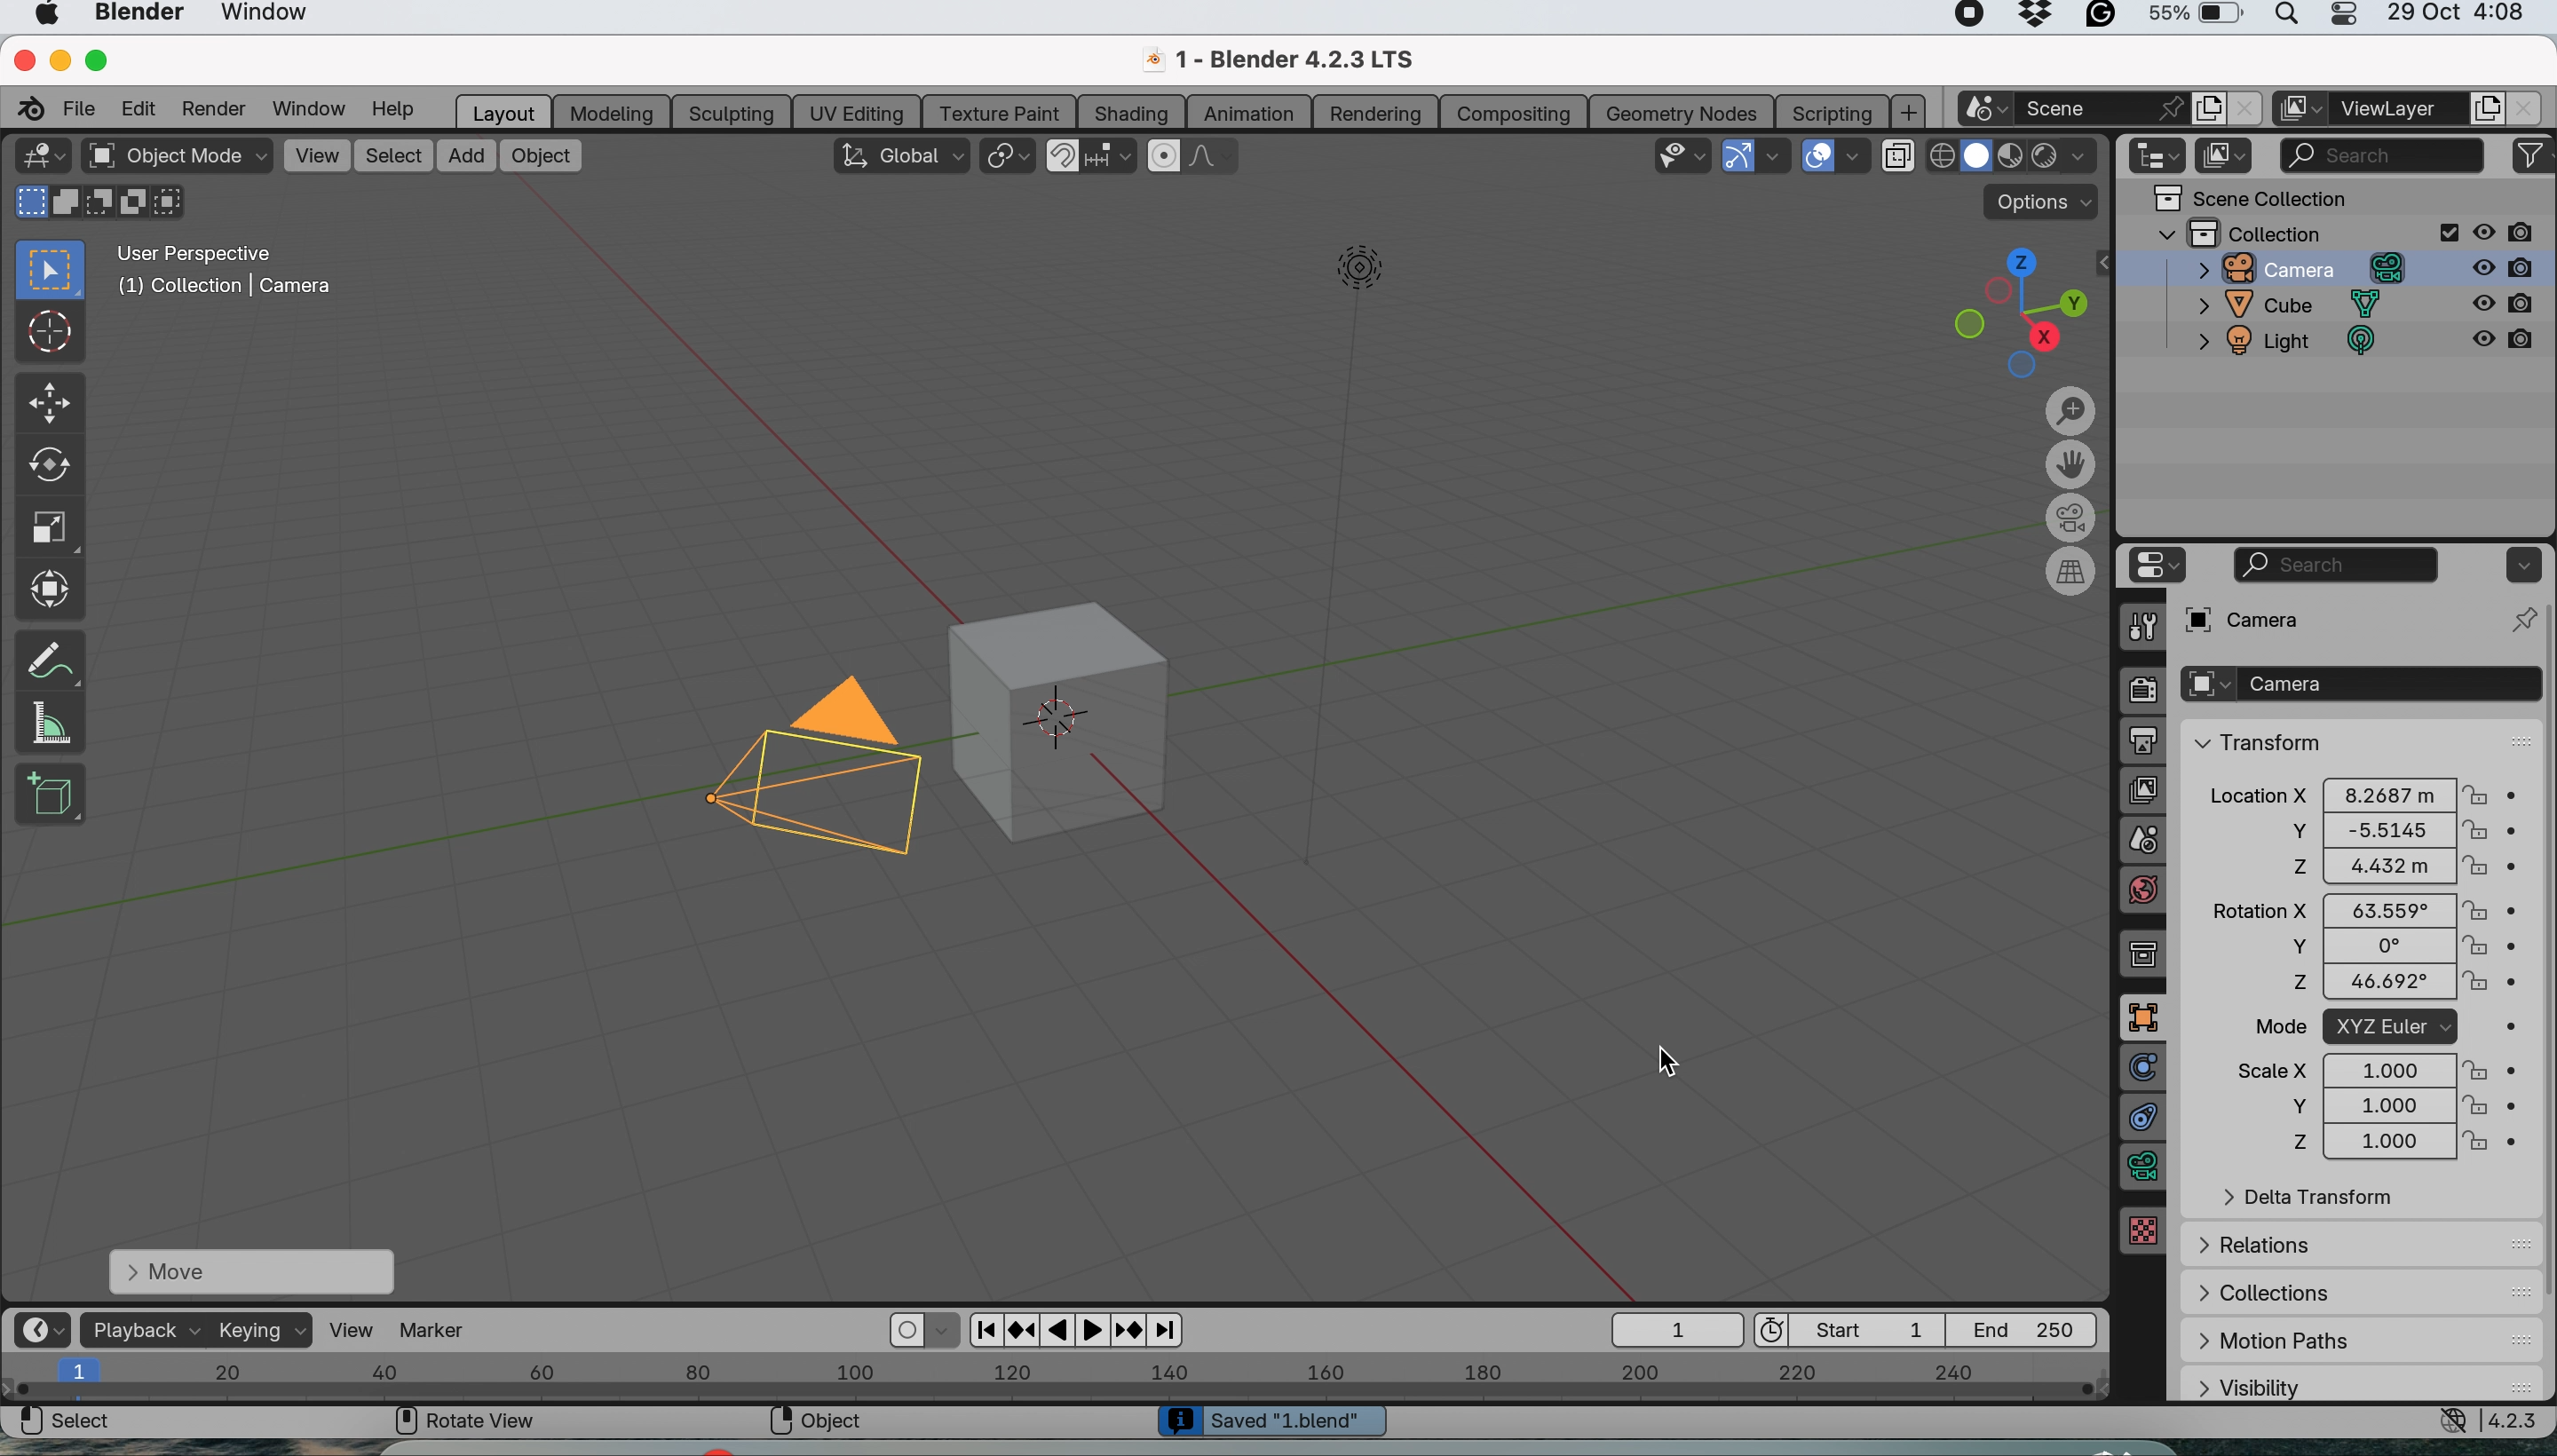 The width and height of the screenshot is (2557, 1456). I want to click on uv editing, so click(862, 111).